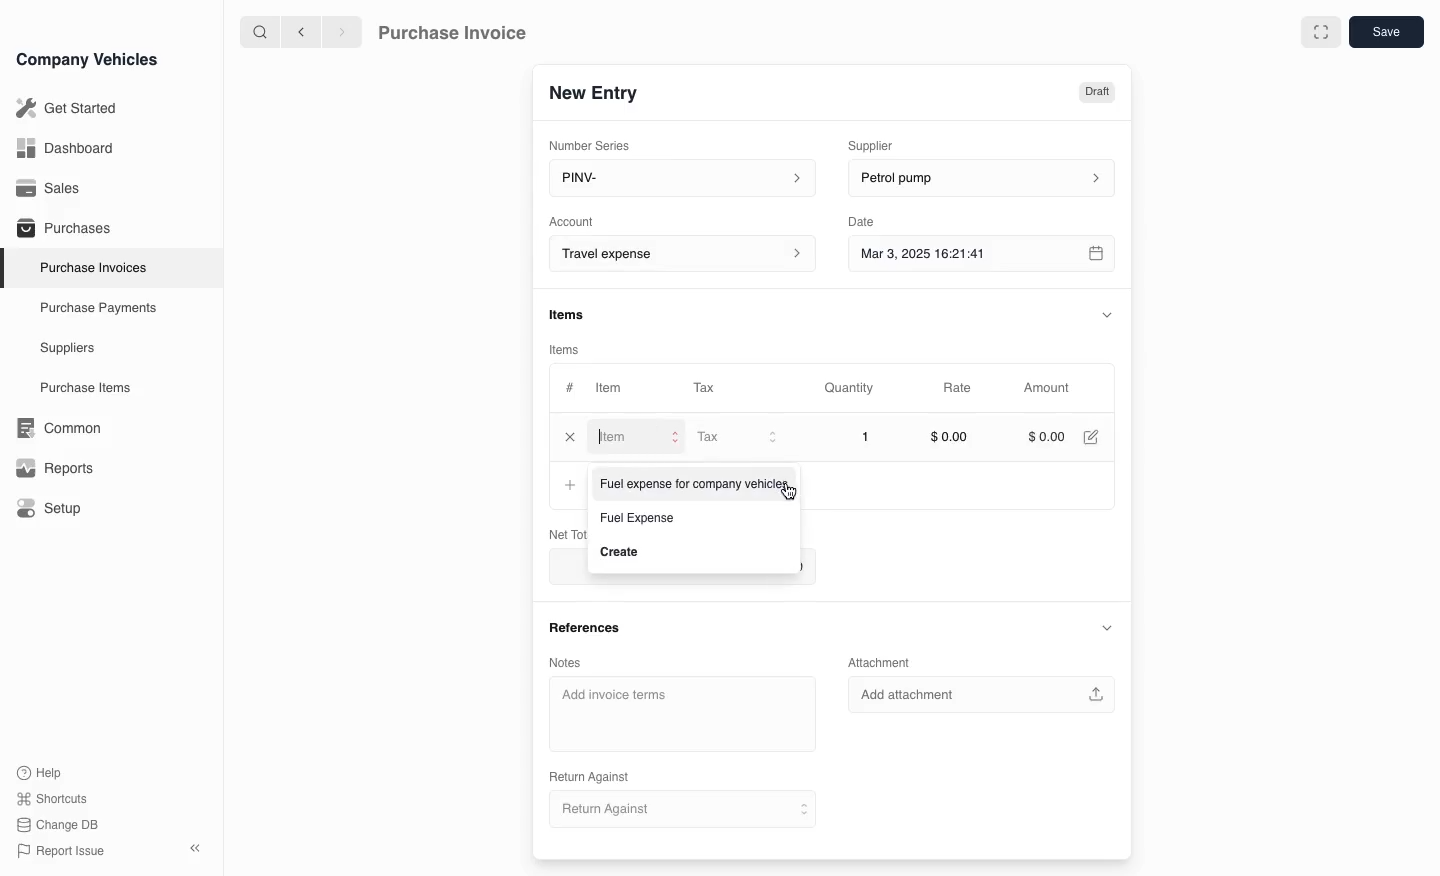 The height and width of the screenshot is (876, 1440). Describe the element at coordinates (691, 486) in the screenshot. I see `Fuel expense for company vehicle,` at that location.